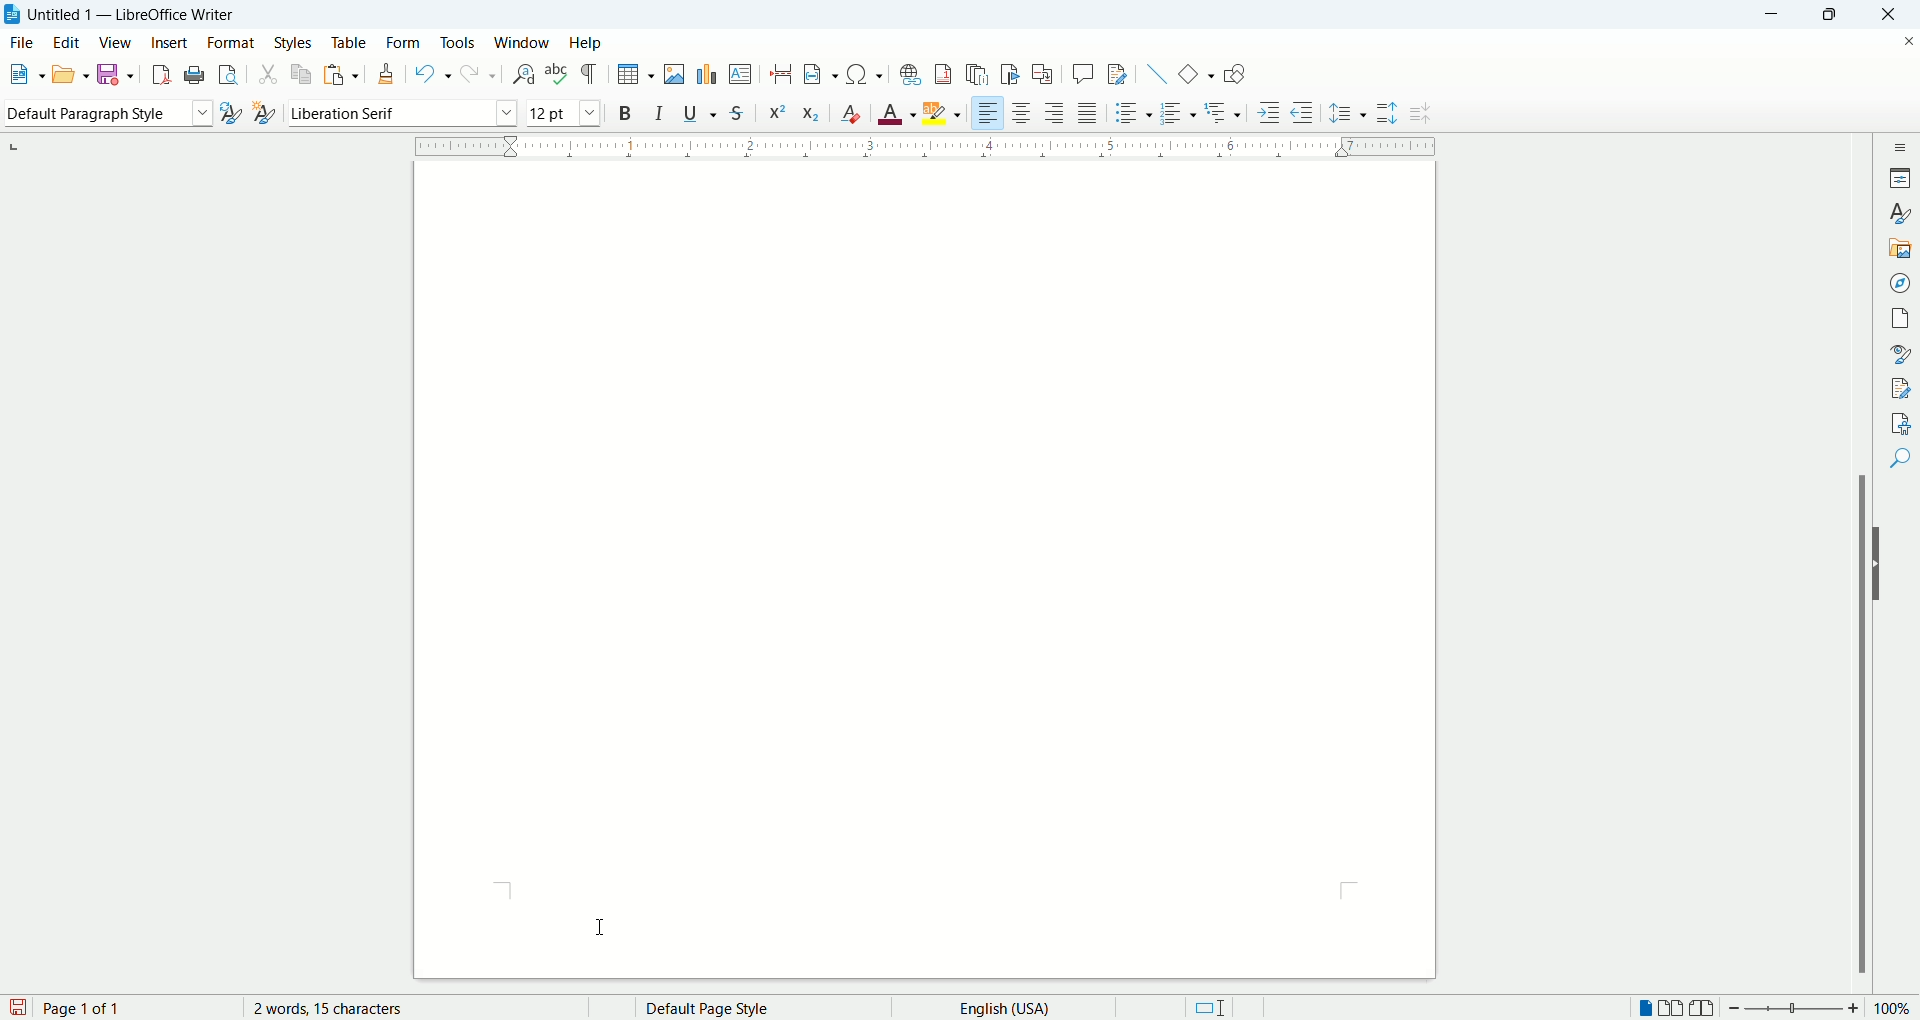 Image resolution: width=1920 pixels, height=1020 pixels. What do you see at coordinates (192, 75) in the screenshot?
I see `print` at bounding box center [192, 75].